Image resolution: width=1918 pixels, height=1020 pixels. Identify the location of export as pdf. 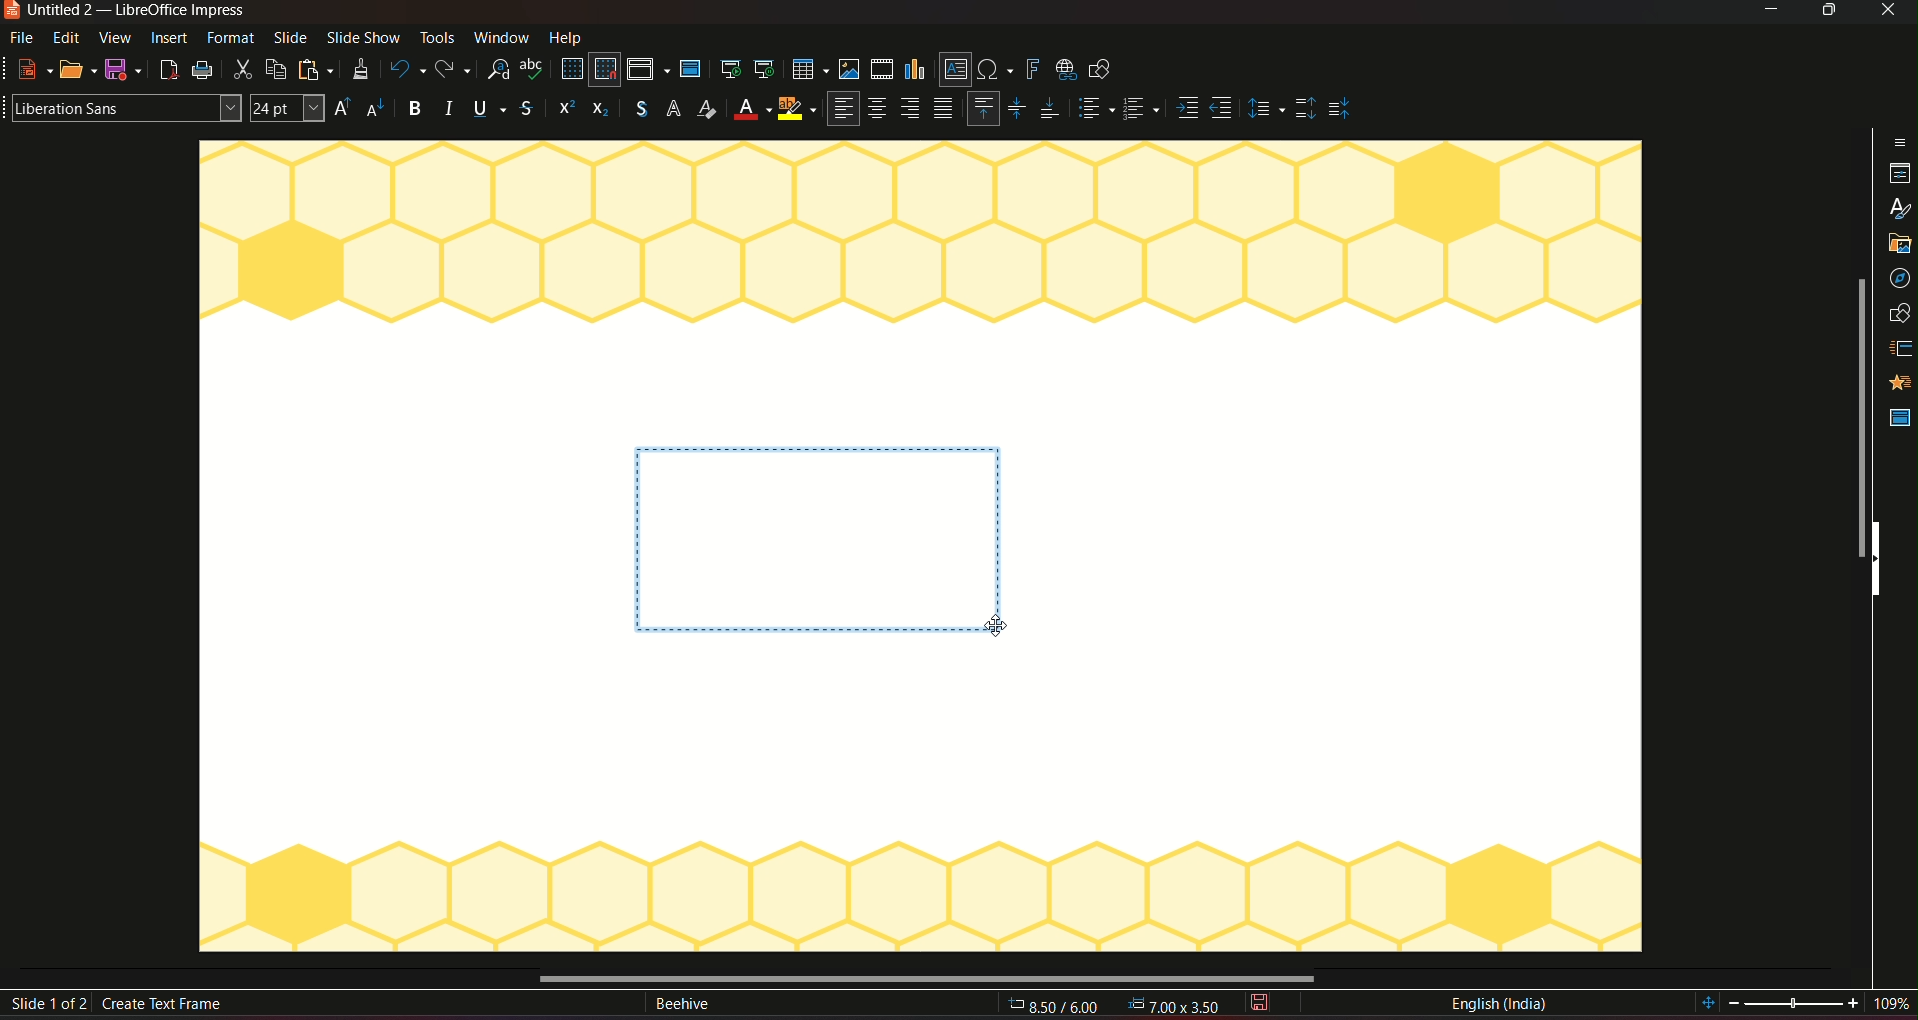
(167, 70).